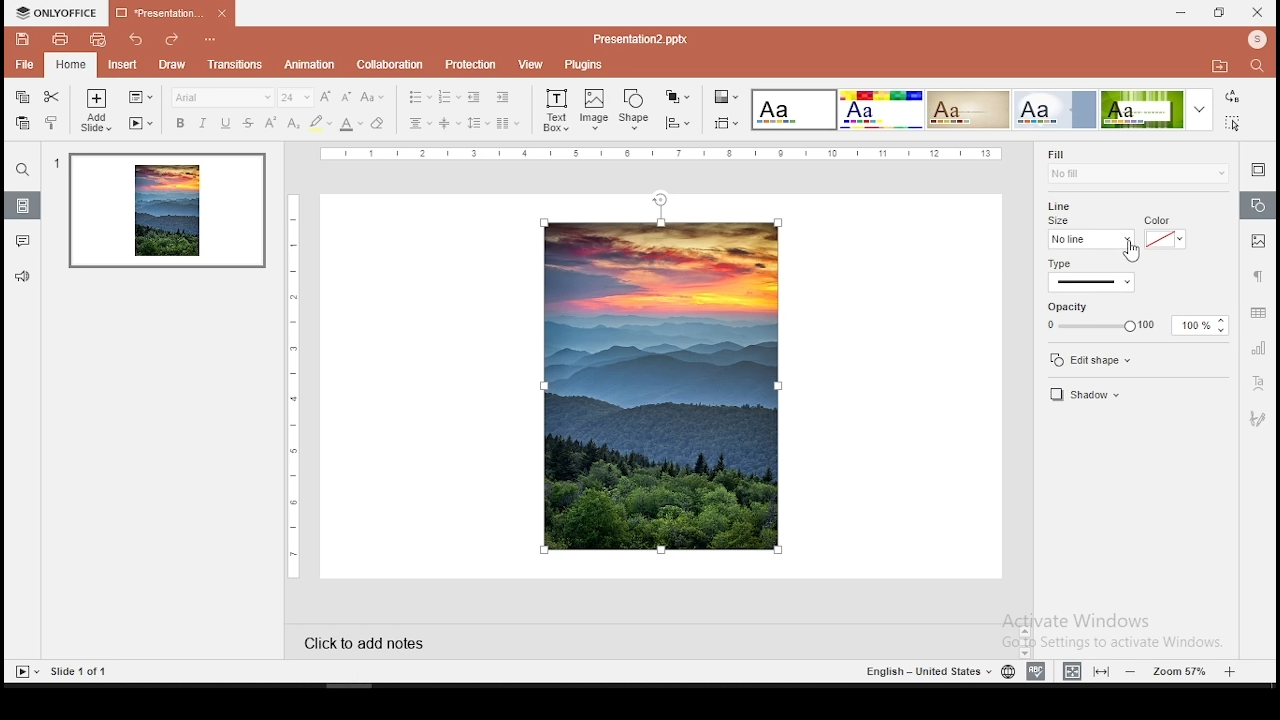 The image size is (1280, 720). I want to click on open file location, so click(1222, 70).